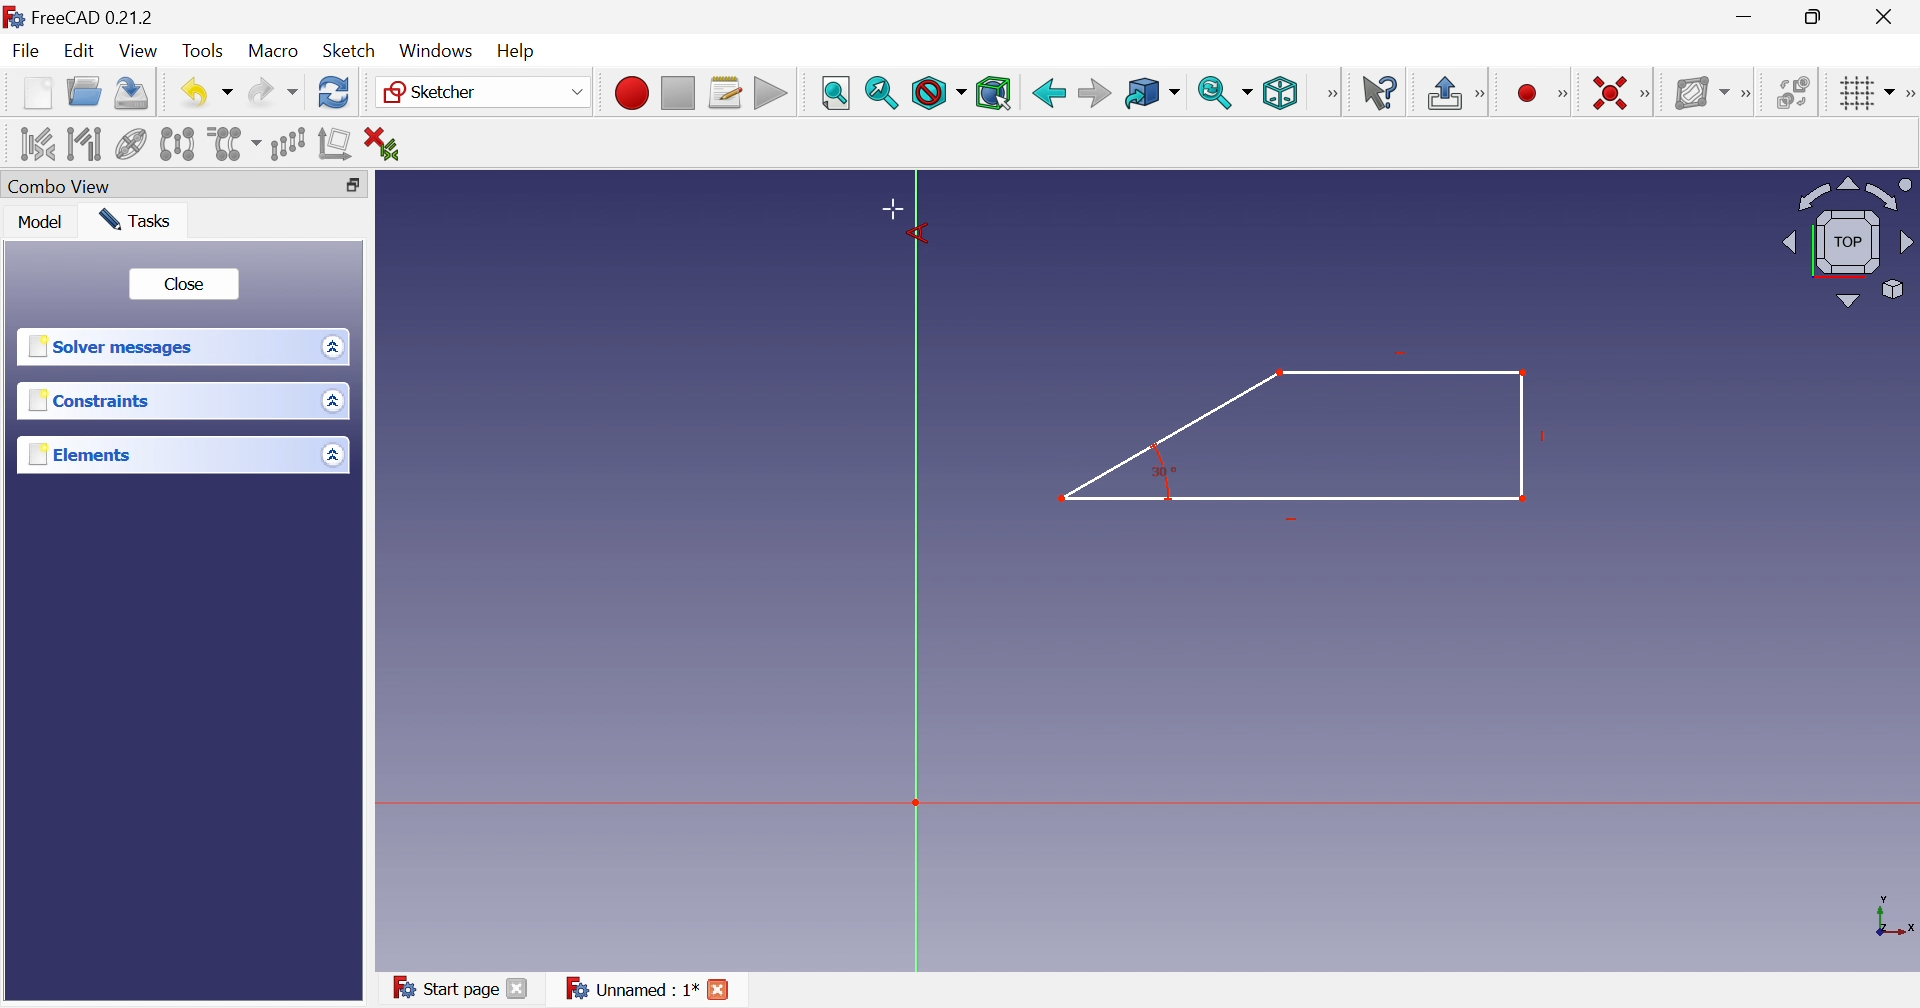  What do you see at coordinates (937, 94) in the screenshot?
I see `Draw Style` at bounding box center [937, 94].